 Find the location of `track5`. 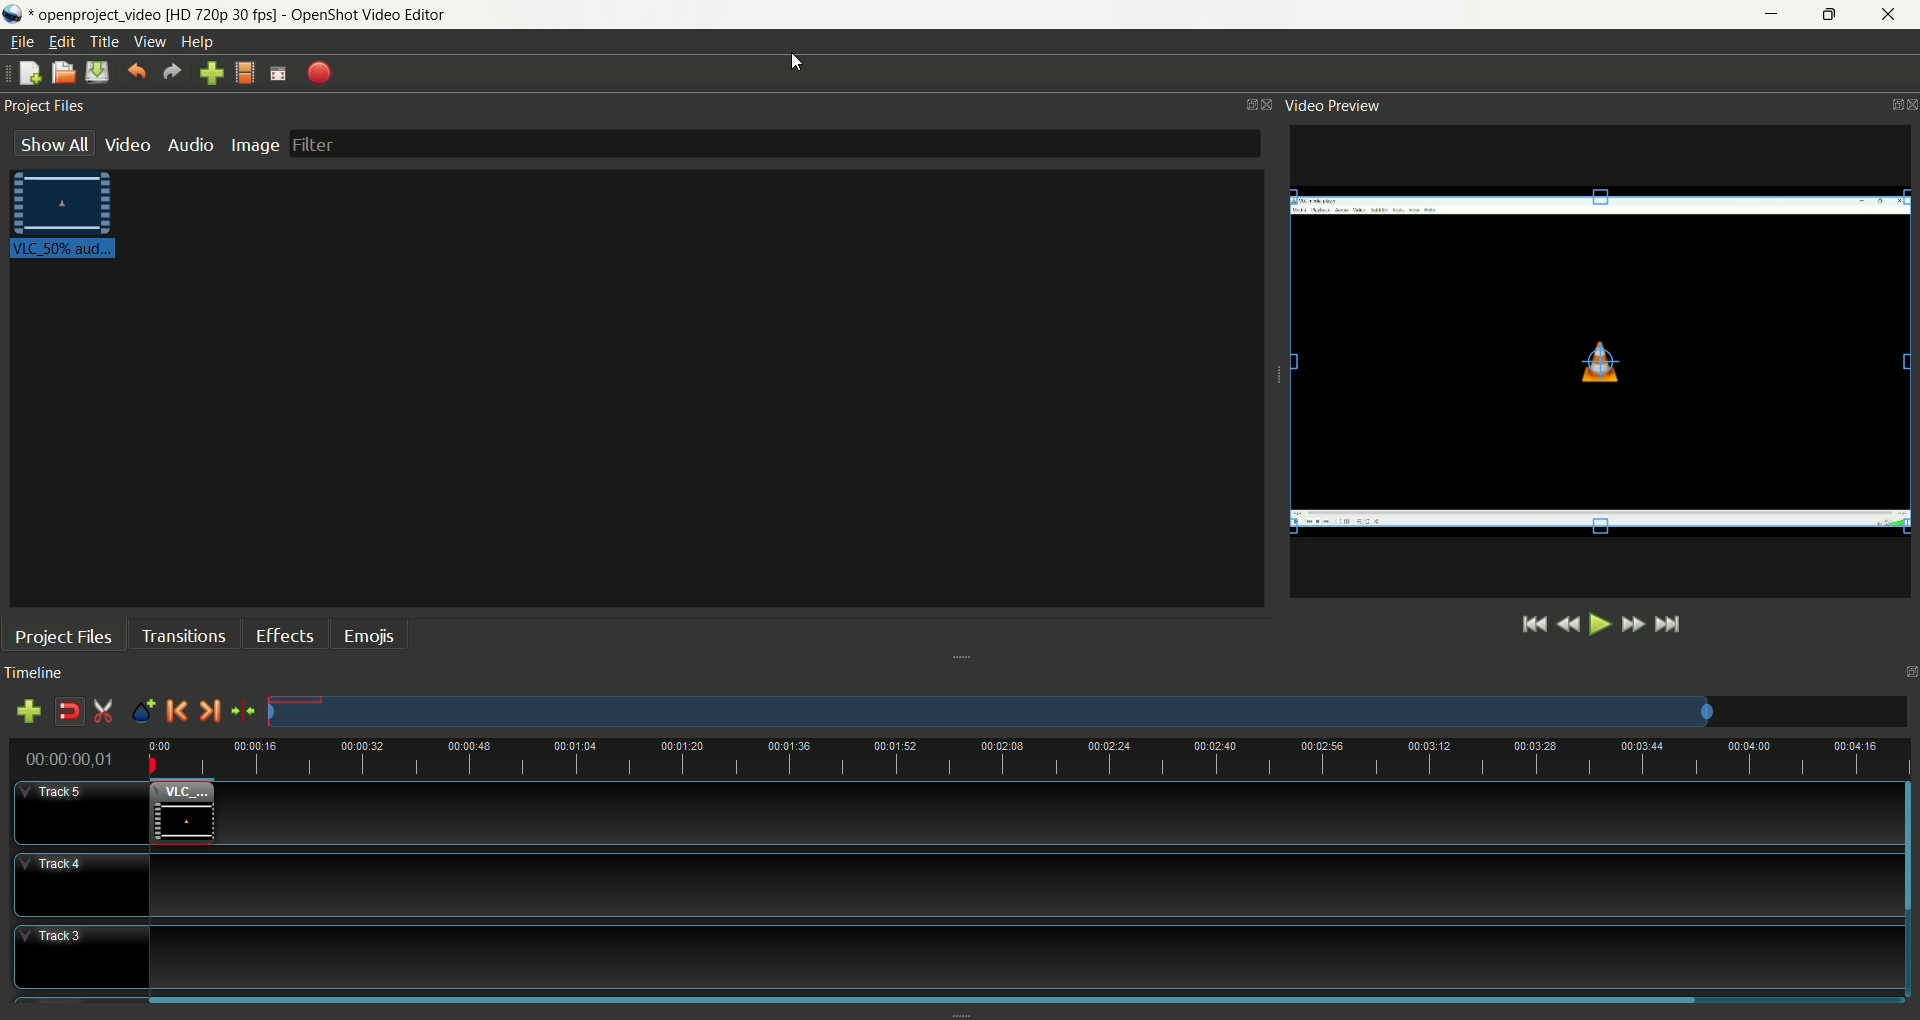

track5 is located at coordinates (83, 812).